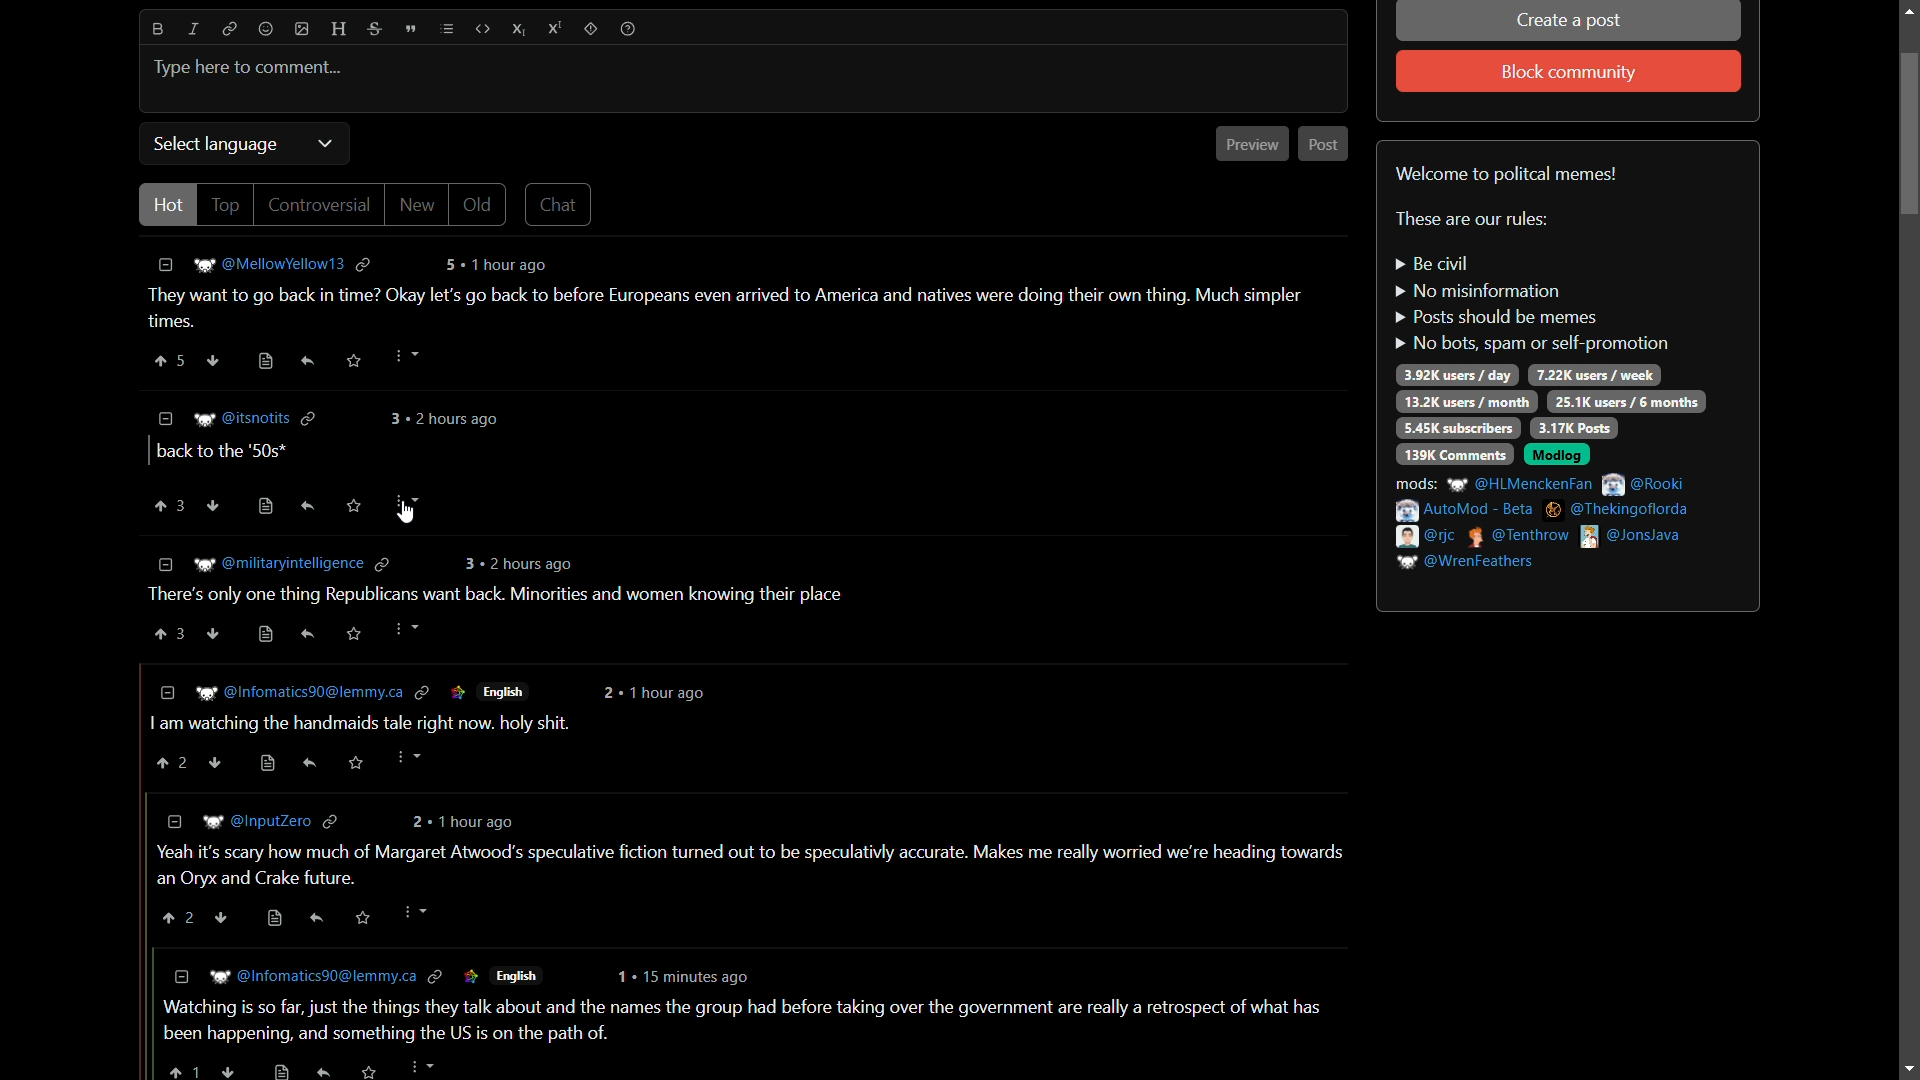 The width and height of the screenshot is (1920, 1080). Describe the element at coordinates (1909, 542) in the screenshot. I see `scroll bar` at that location.